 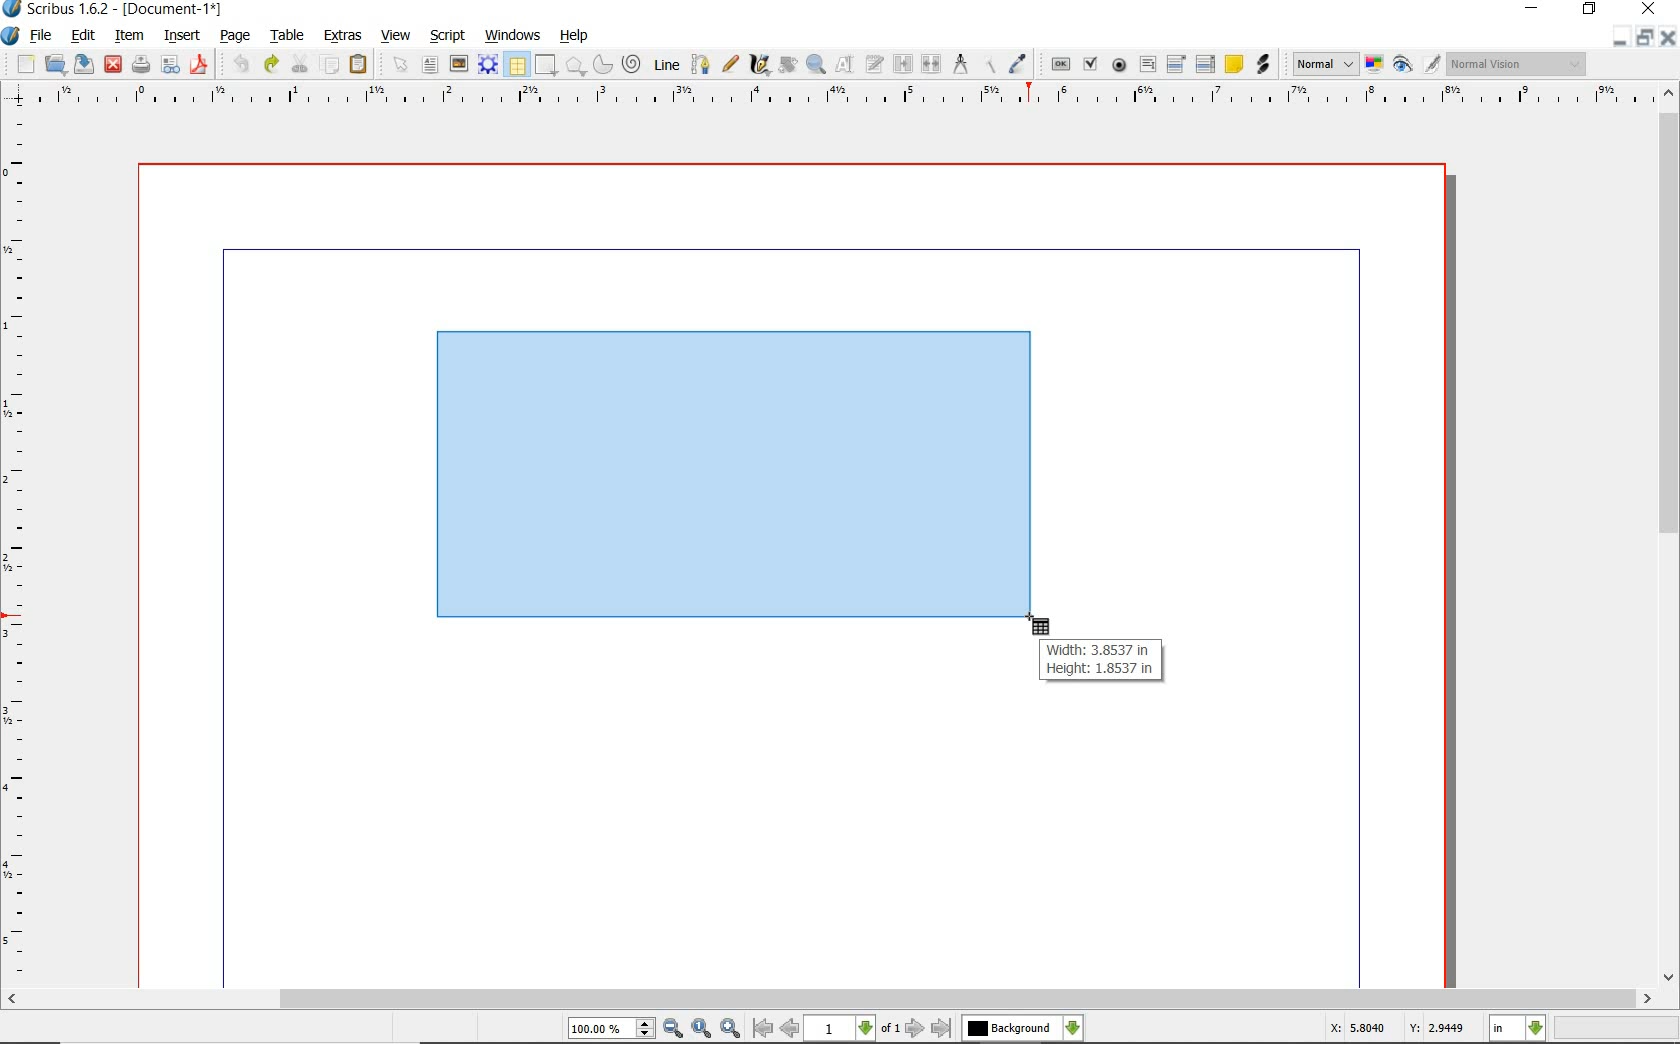 What do you see at coordinates (19, 547) in the screenshot?
I see `ruler` at bounding box center [19, 547].